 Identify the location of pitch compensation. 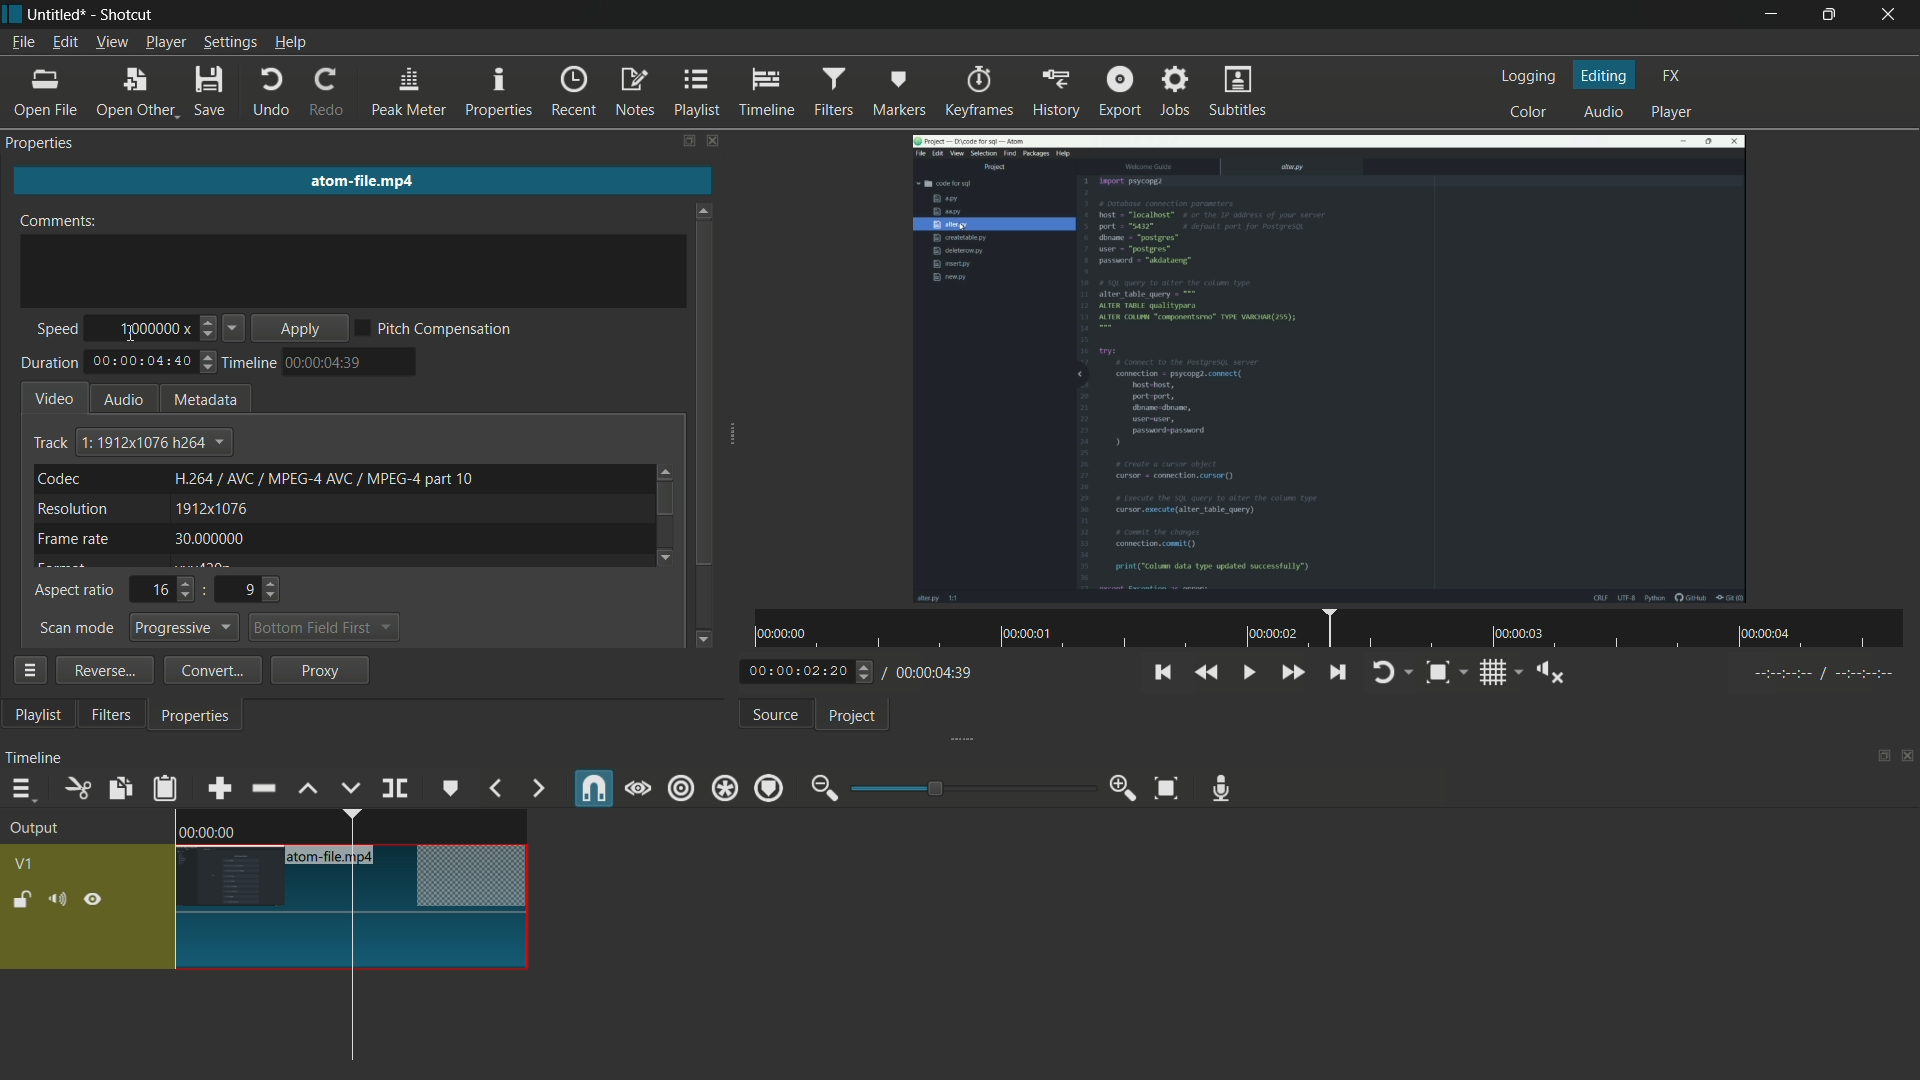
(436, 328).